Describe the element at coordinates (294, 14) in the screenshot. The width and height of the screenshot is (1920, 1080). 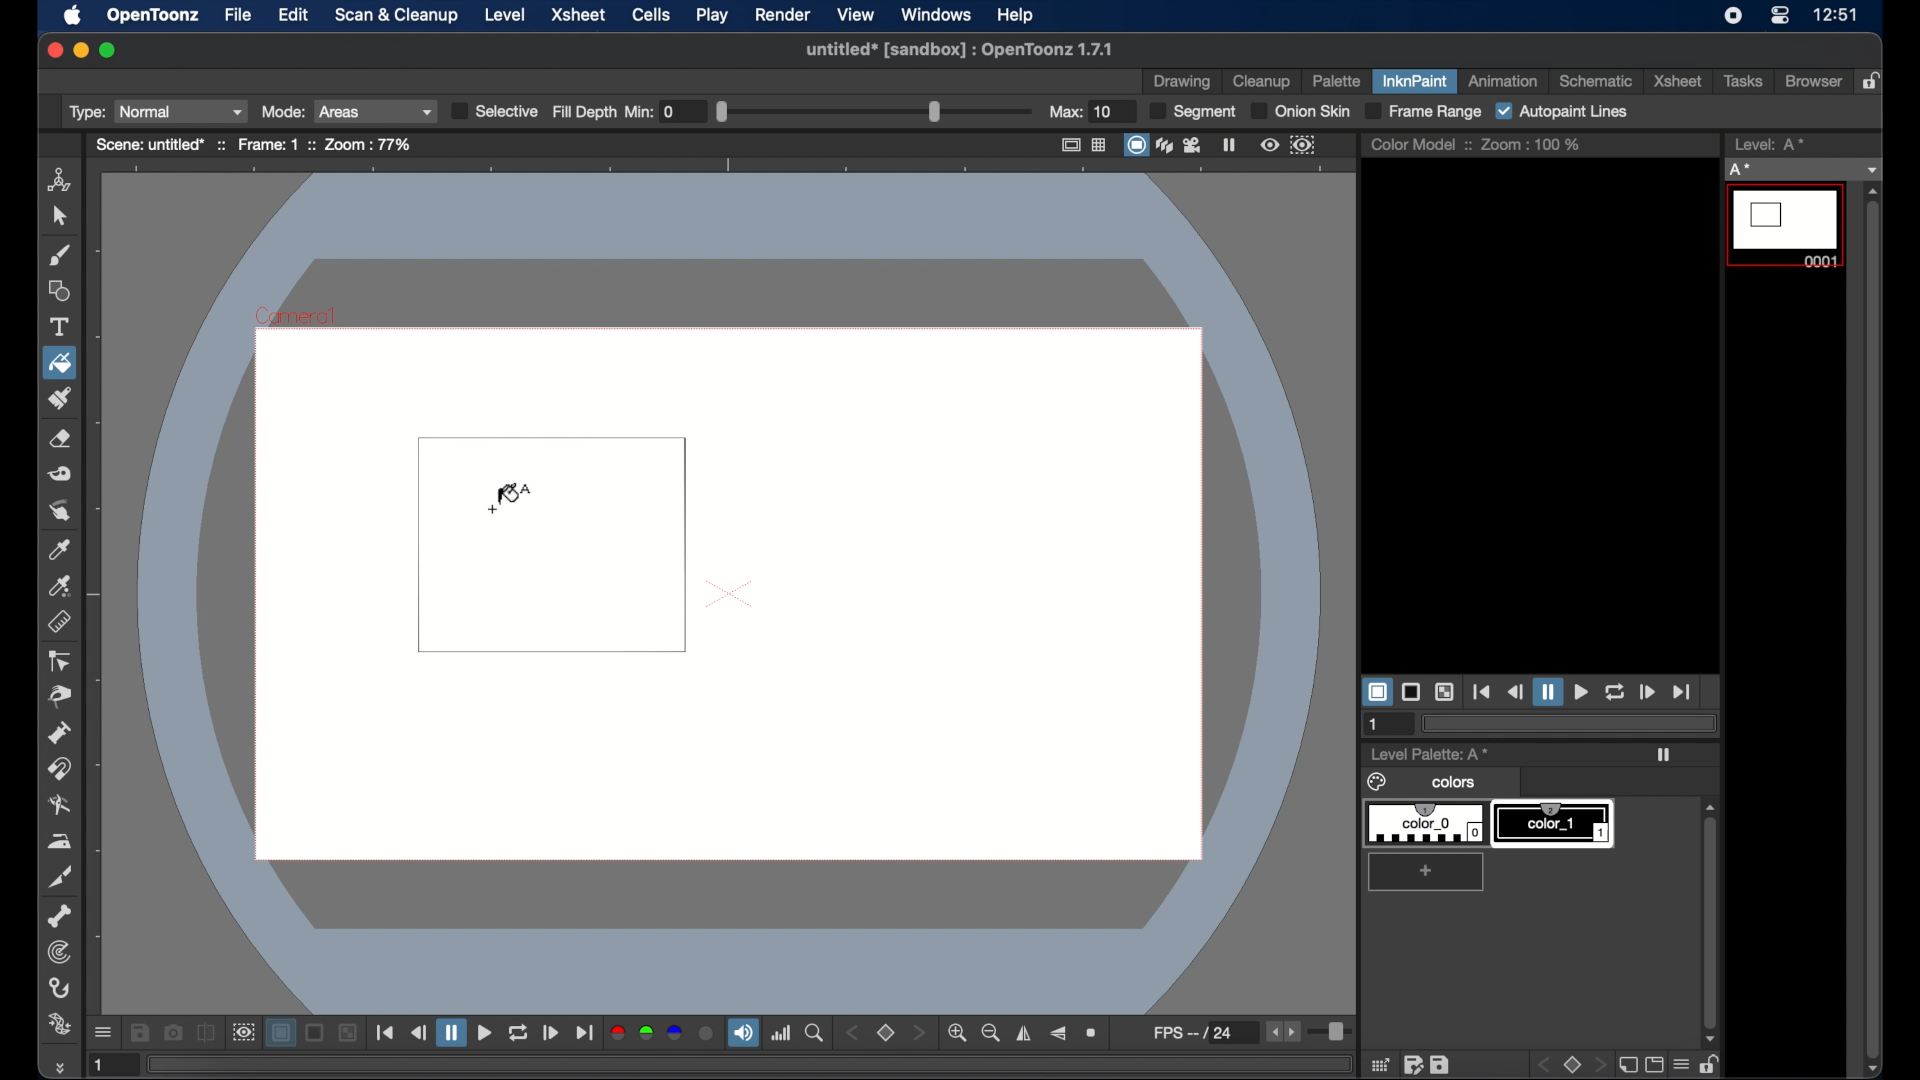
I see `edit` at that location.